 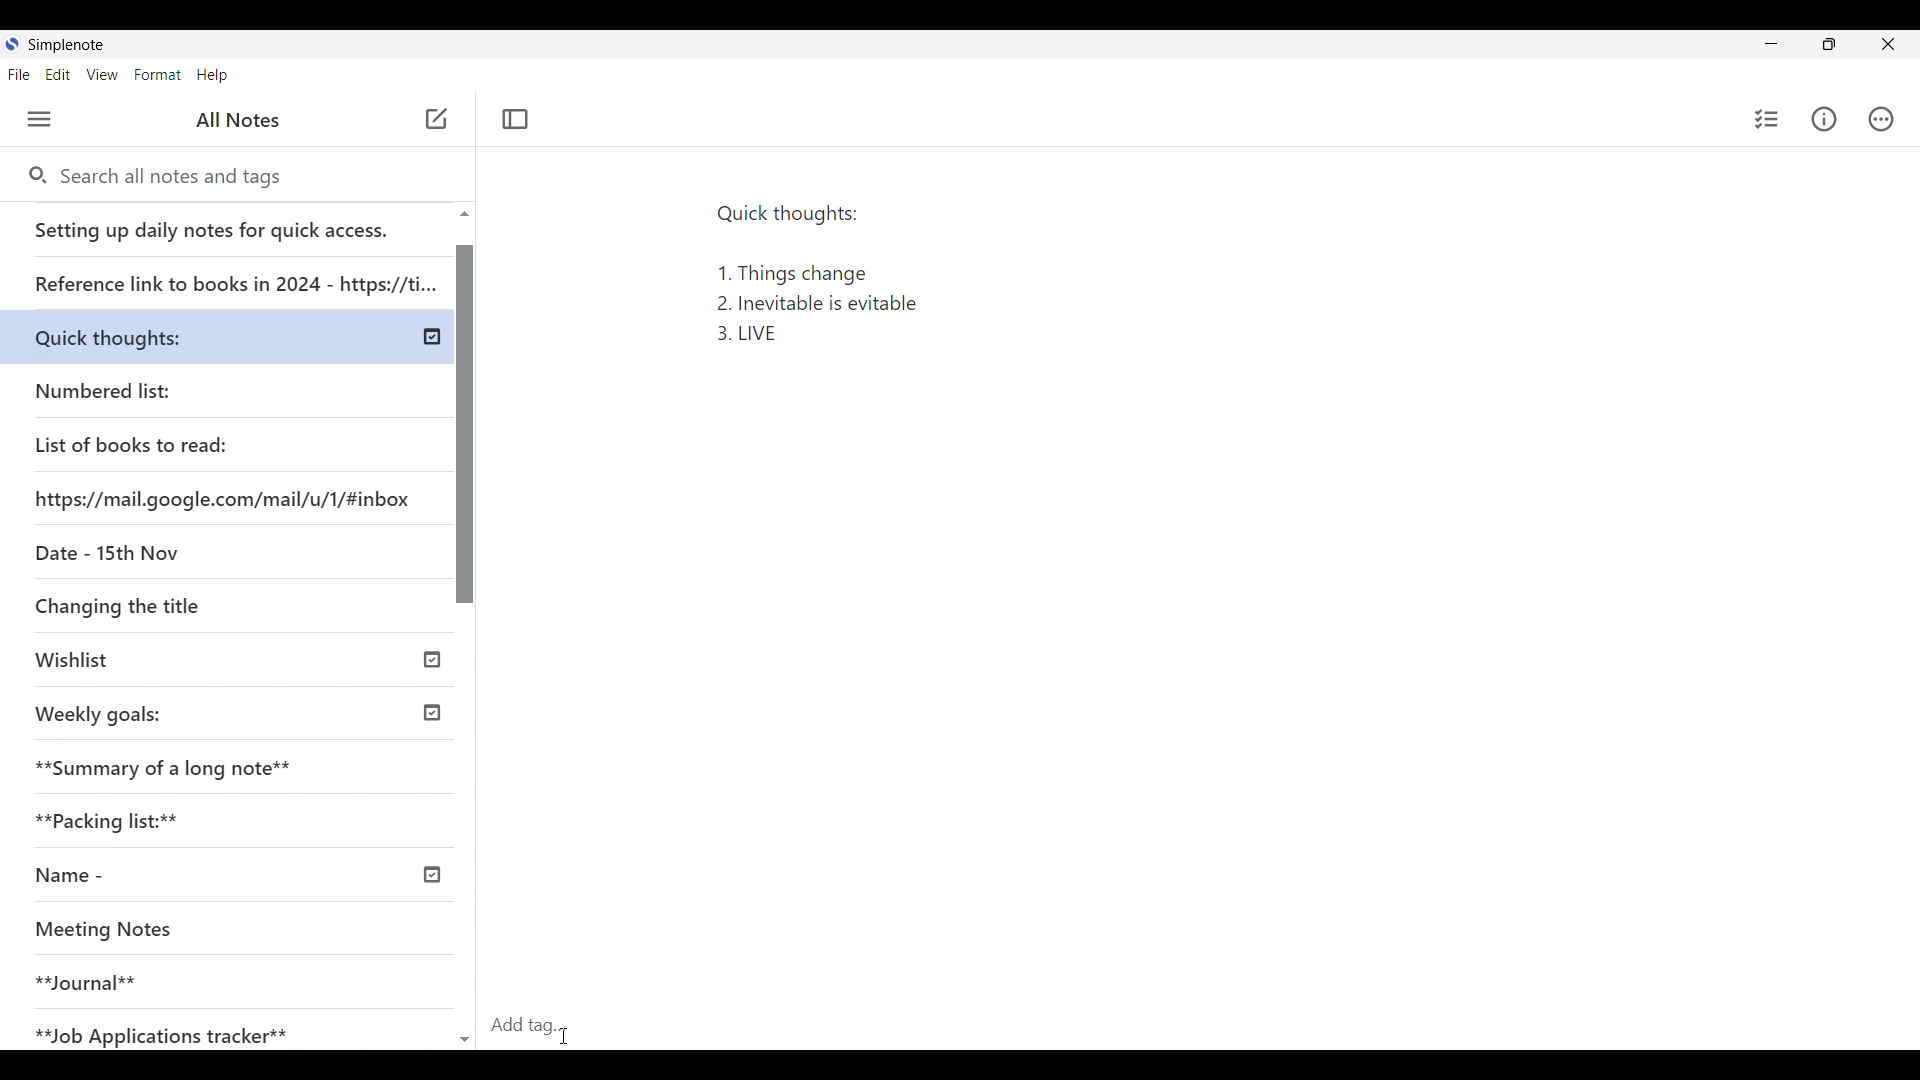 I want to click on Website, so click(x=226, y=497).